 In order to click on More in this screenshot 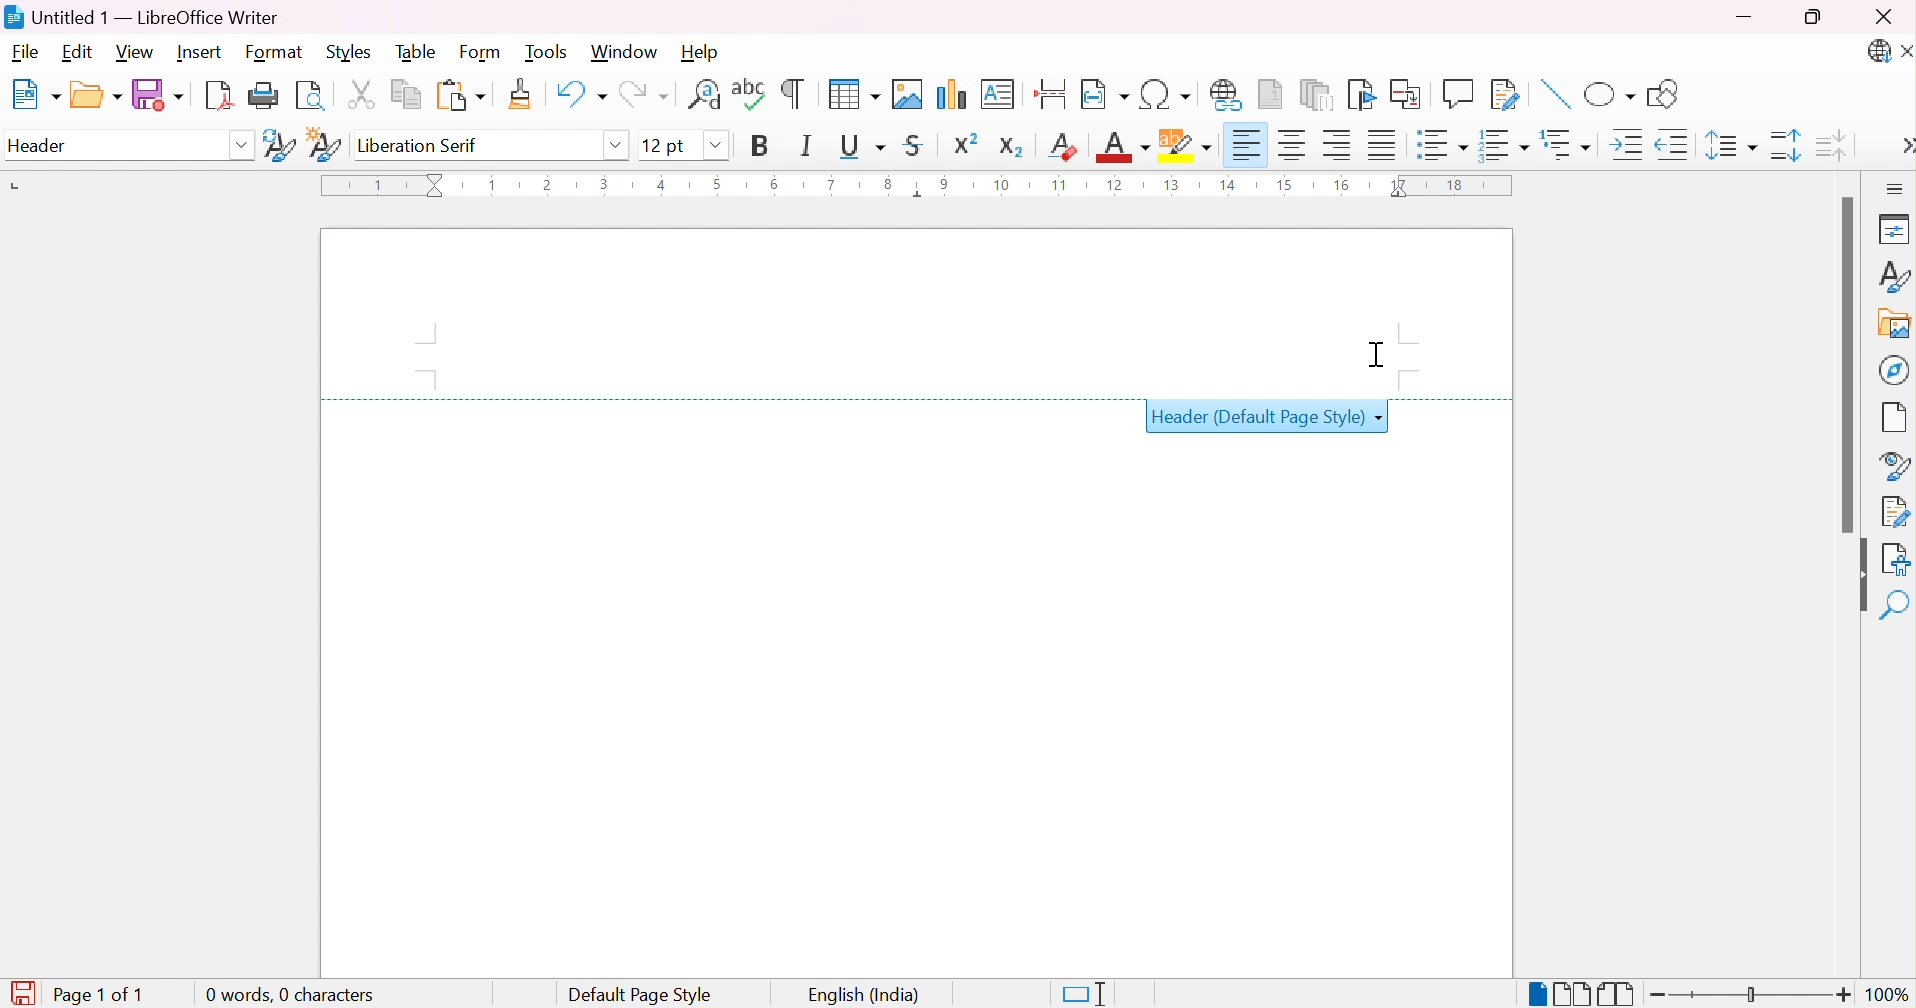, I will do `click(1904, 146)`.